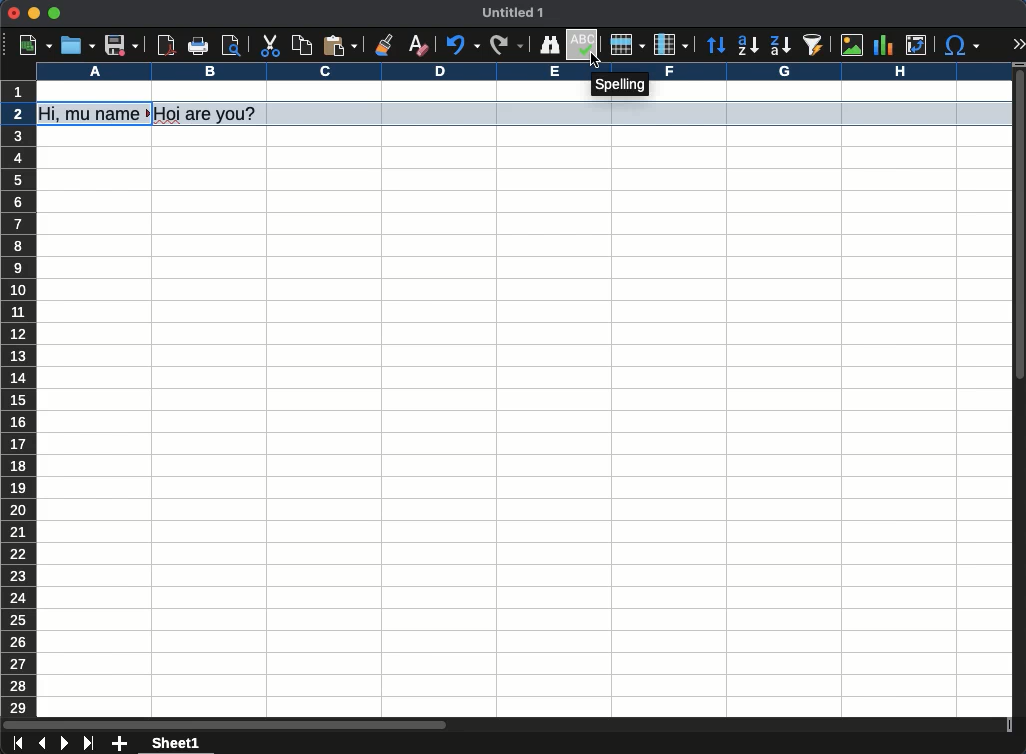 This screenshot has height=754, width=1026. Describe the element at coordinates (342, 44) in the screenshot. I see `paste` at that location.